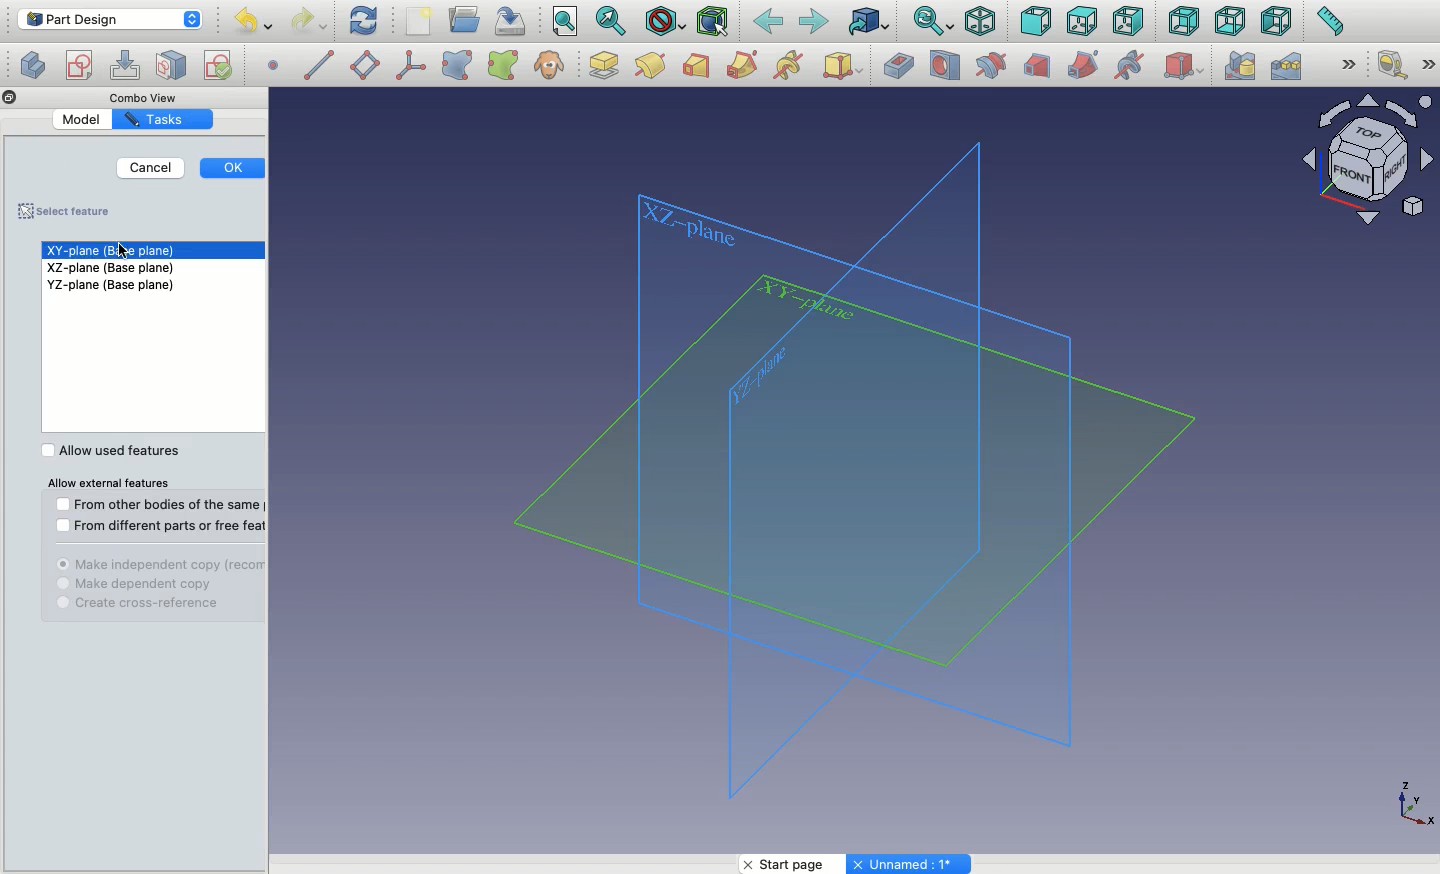 The image size is (1440, 874). Describe the element at coordinates (79, 66) in the screenshot. I see `Create body` at that location.